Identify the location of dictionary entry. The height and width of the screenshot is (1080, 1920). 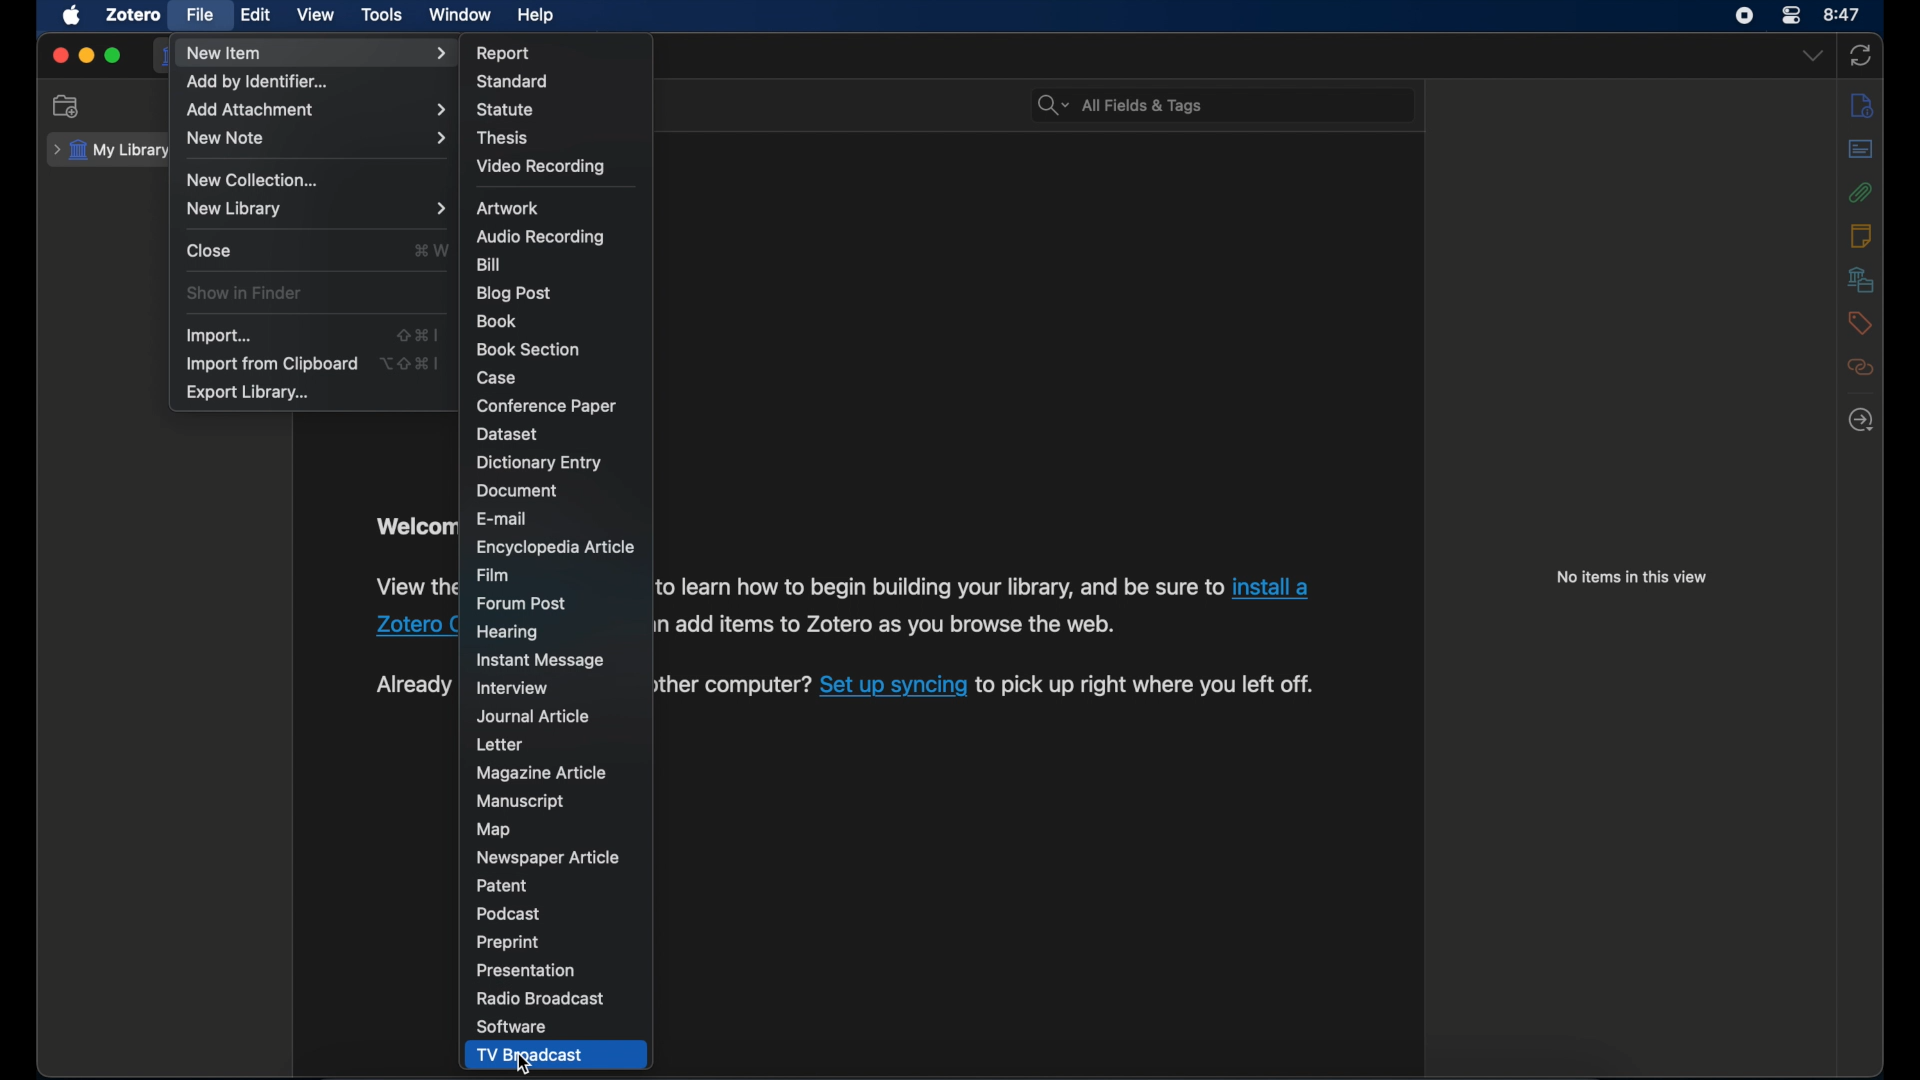
(540, 463).